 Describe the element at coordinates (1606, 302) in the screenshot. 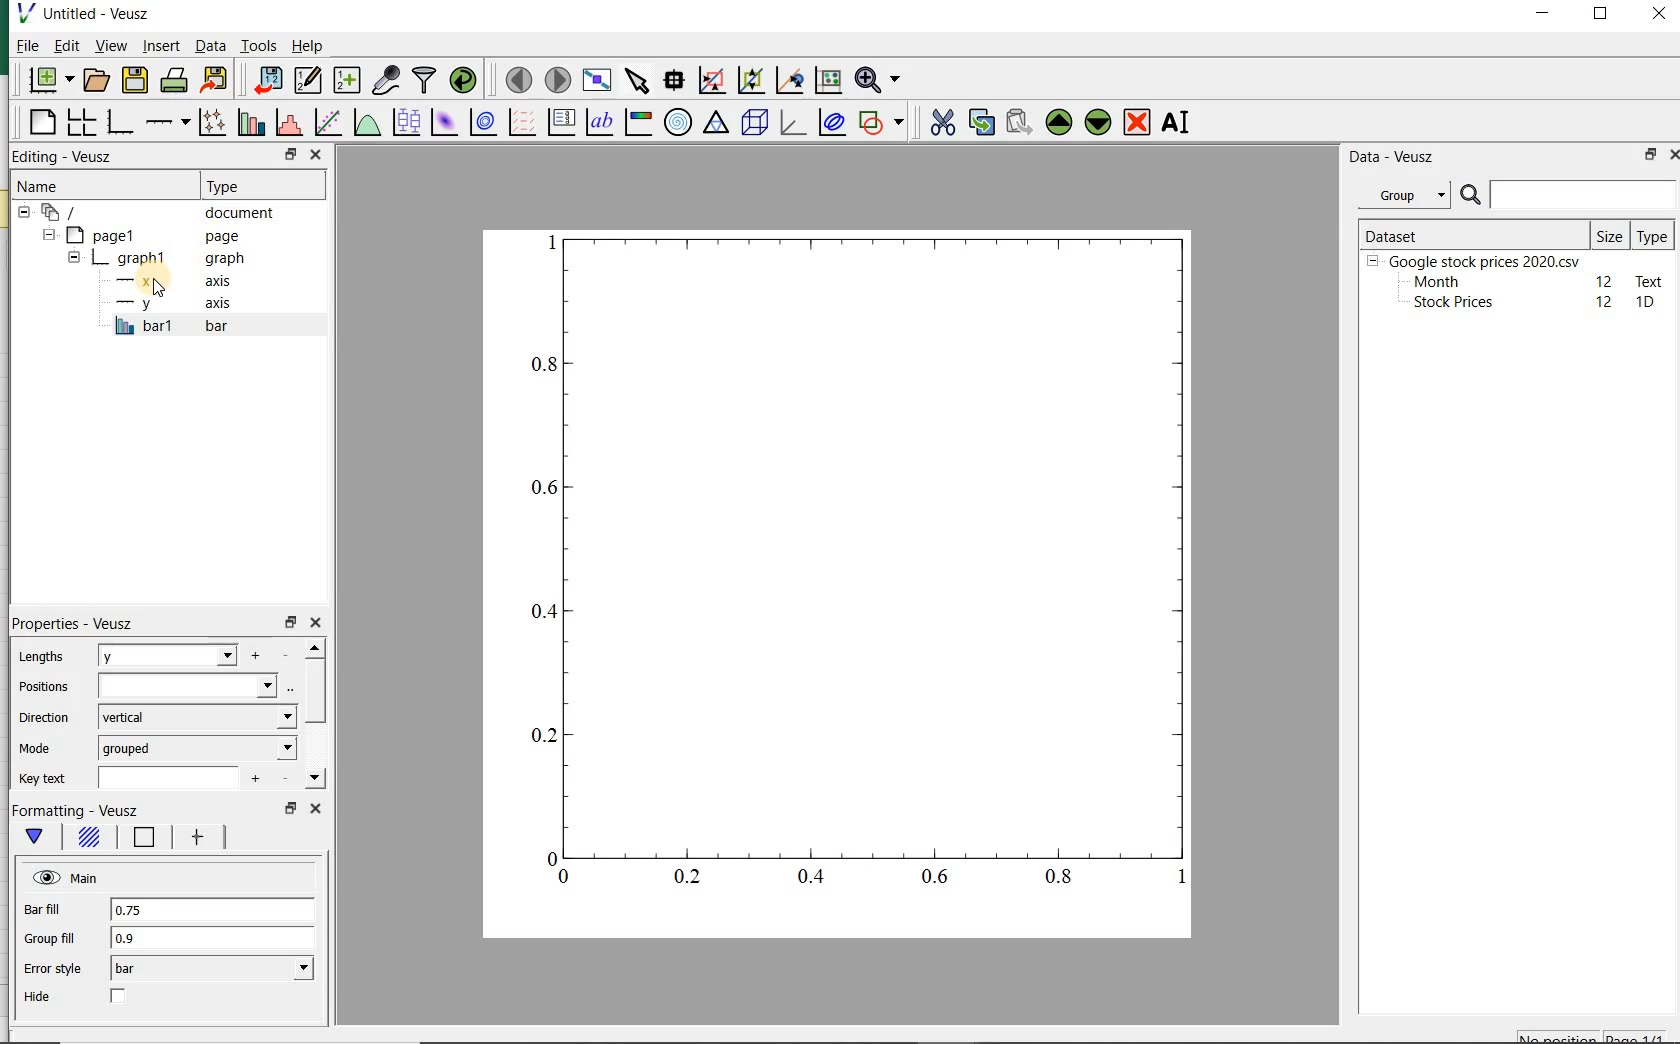

I see `12` at that location.